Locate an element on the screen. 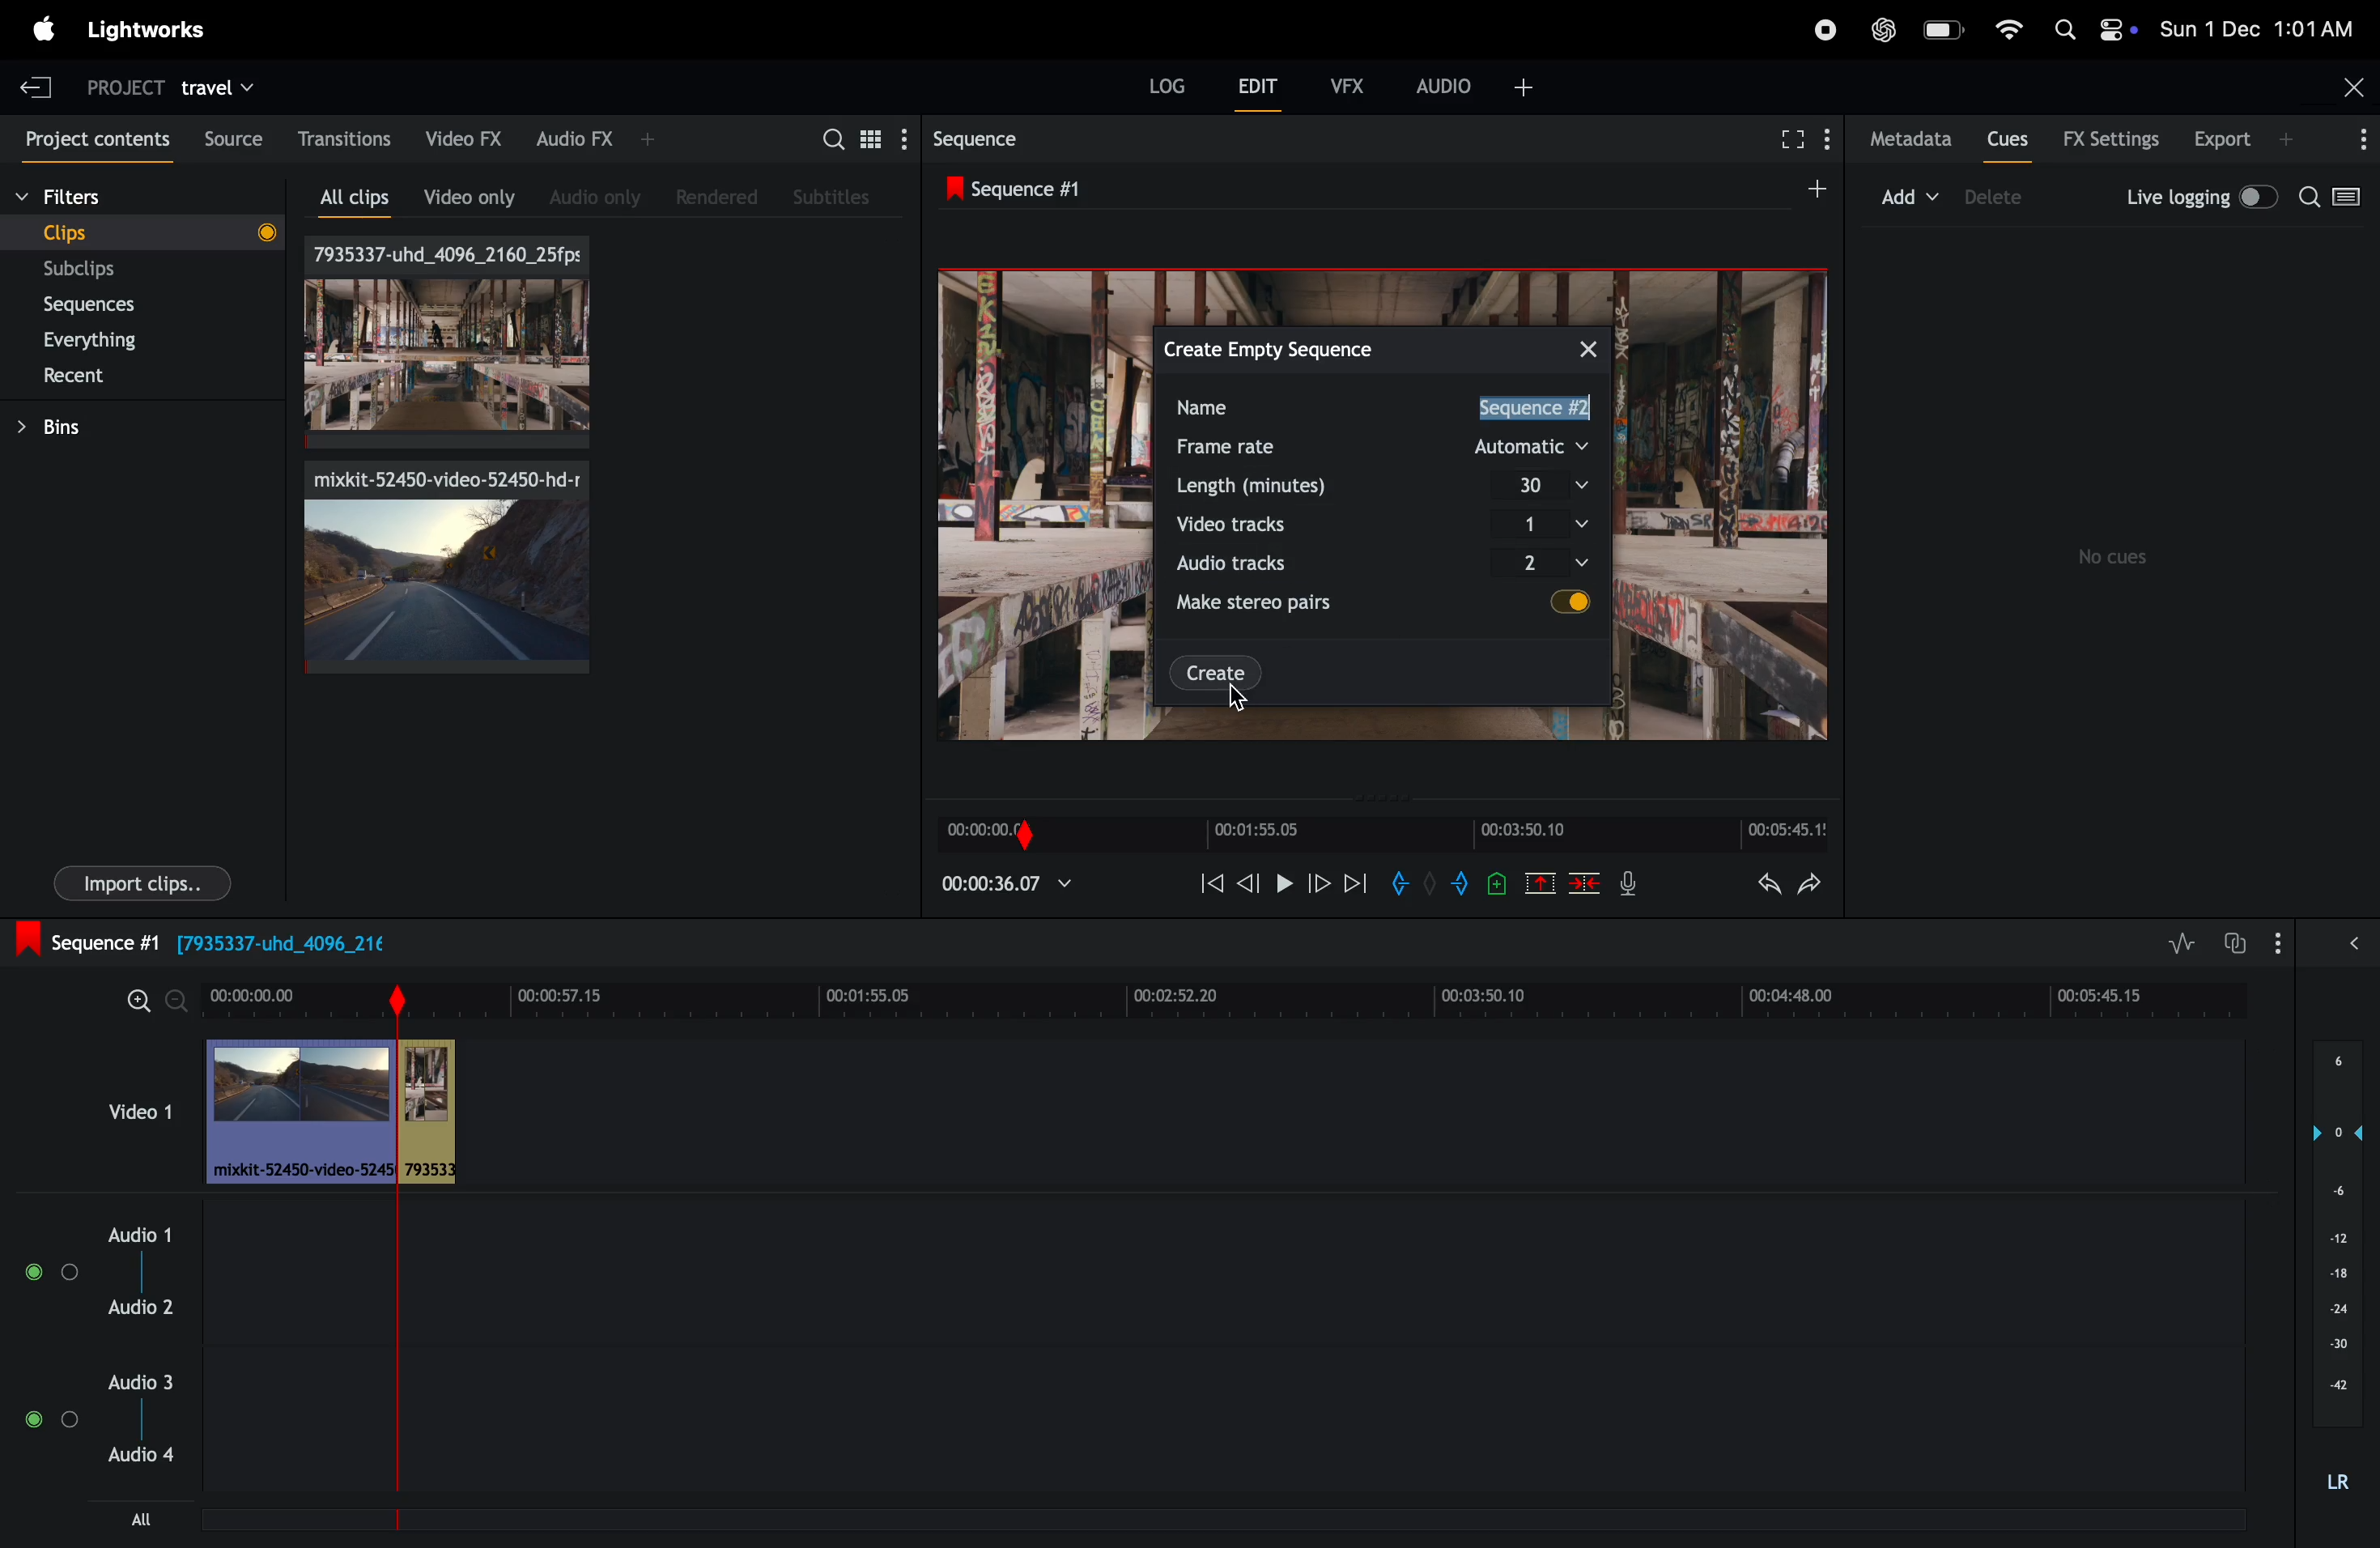 The height and width of the screenshot is (1548, 2380). Audio is located at coordinates (50, 1415).